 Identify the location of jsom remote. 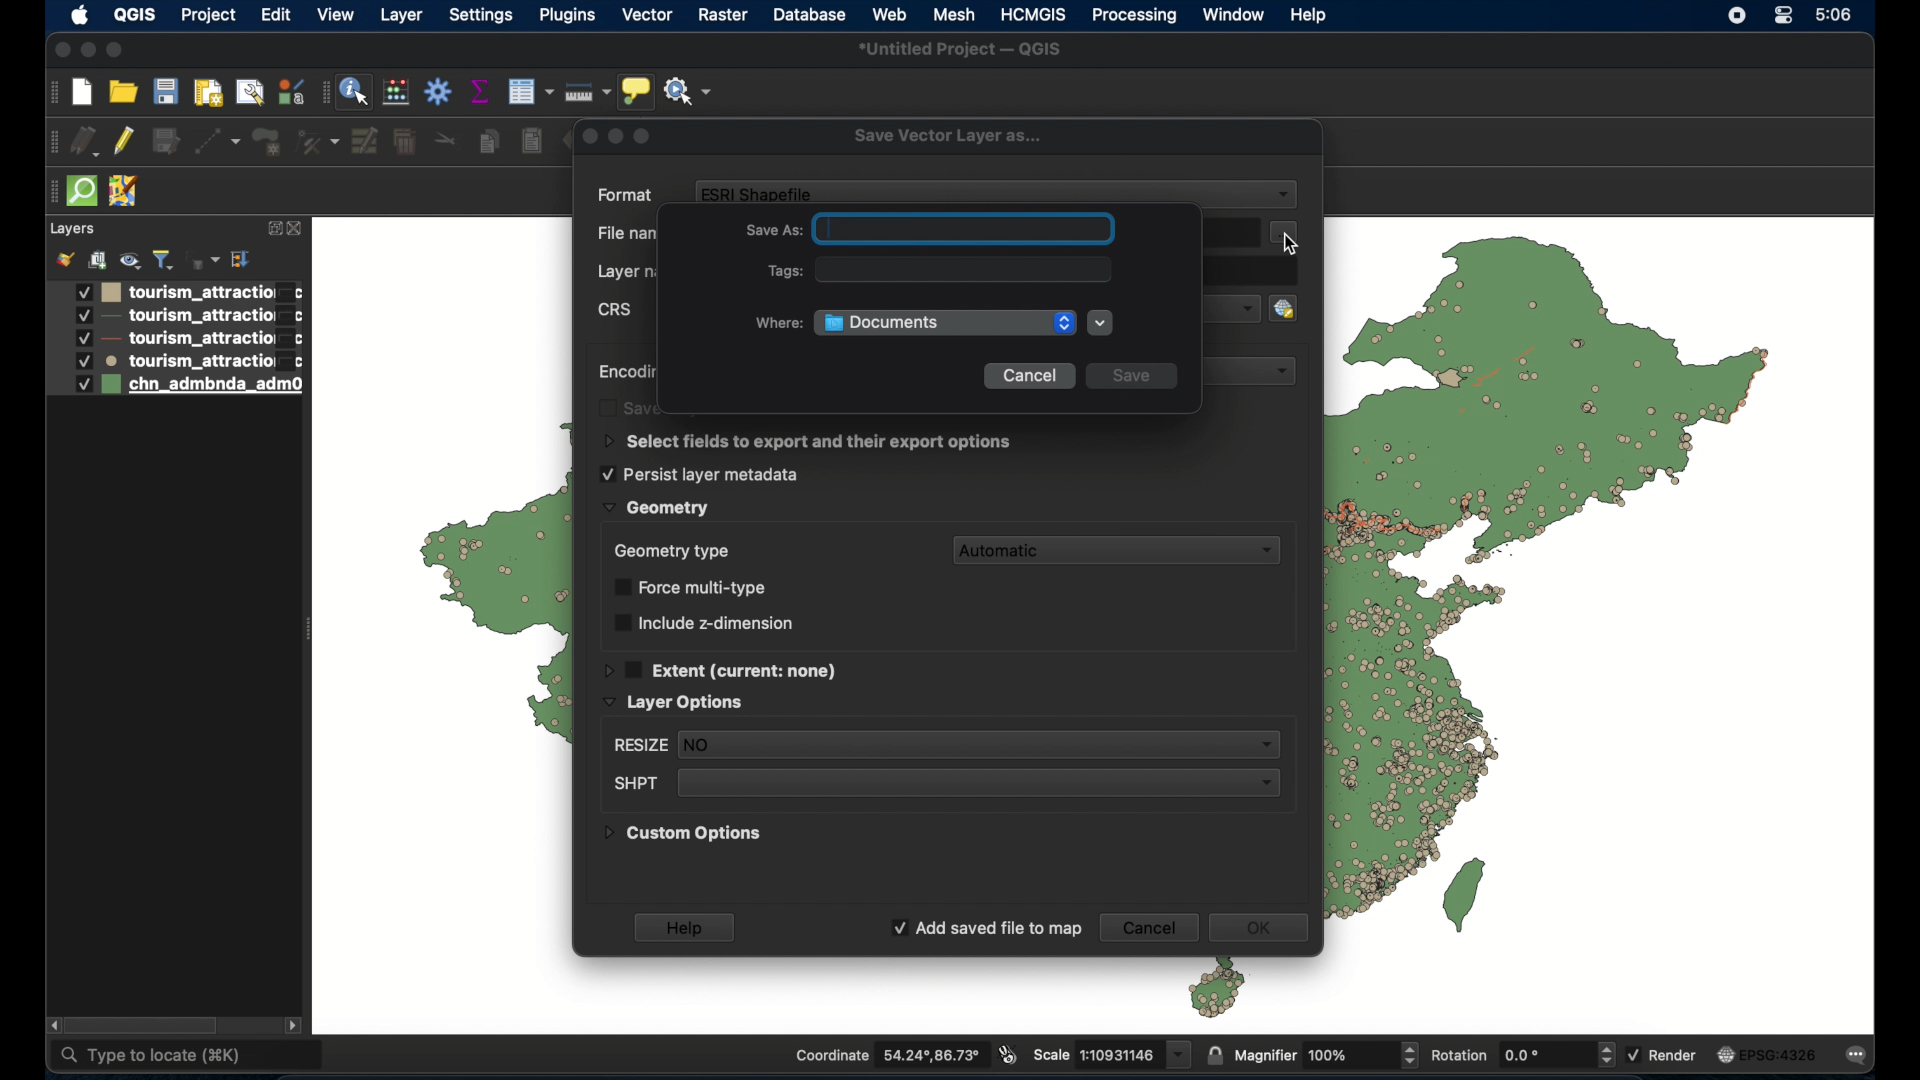
(125, 192).